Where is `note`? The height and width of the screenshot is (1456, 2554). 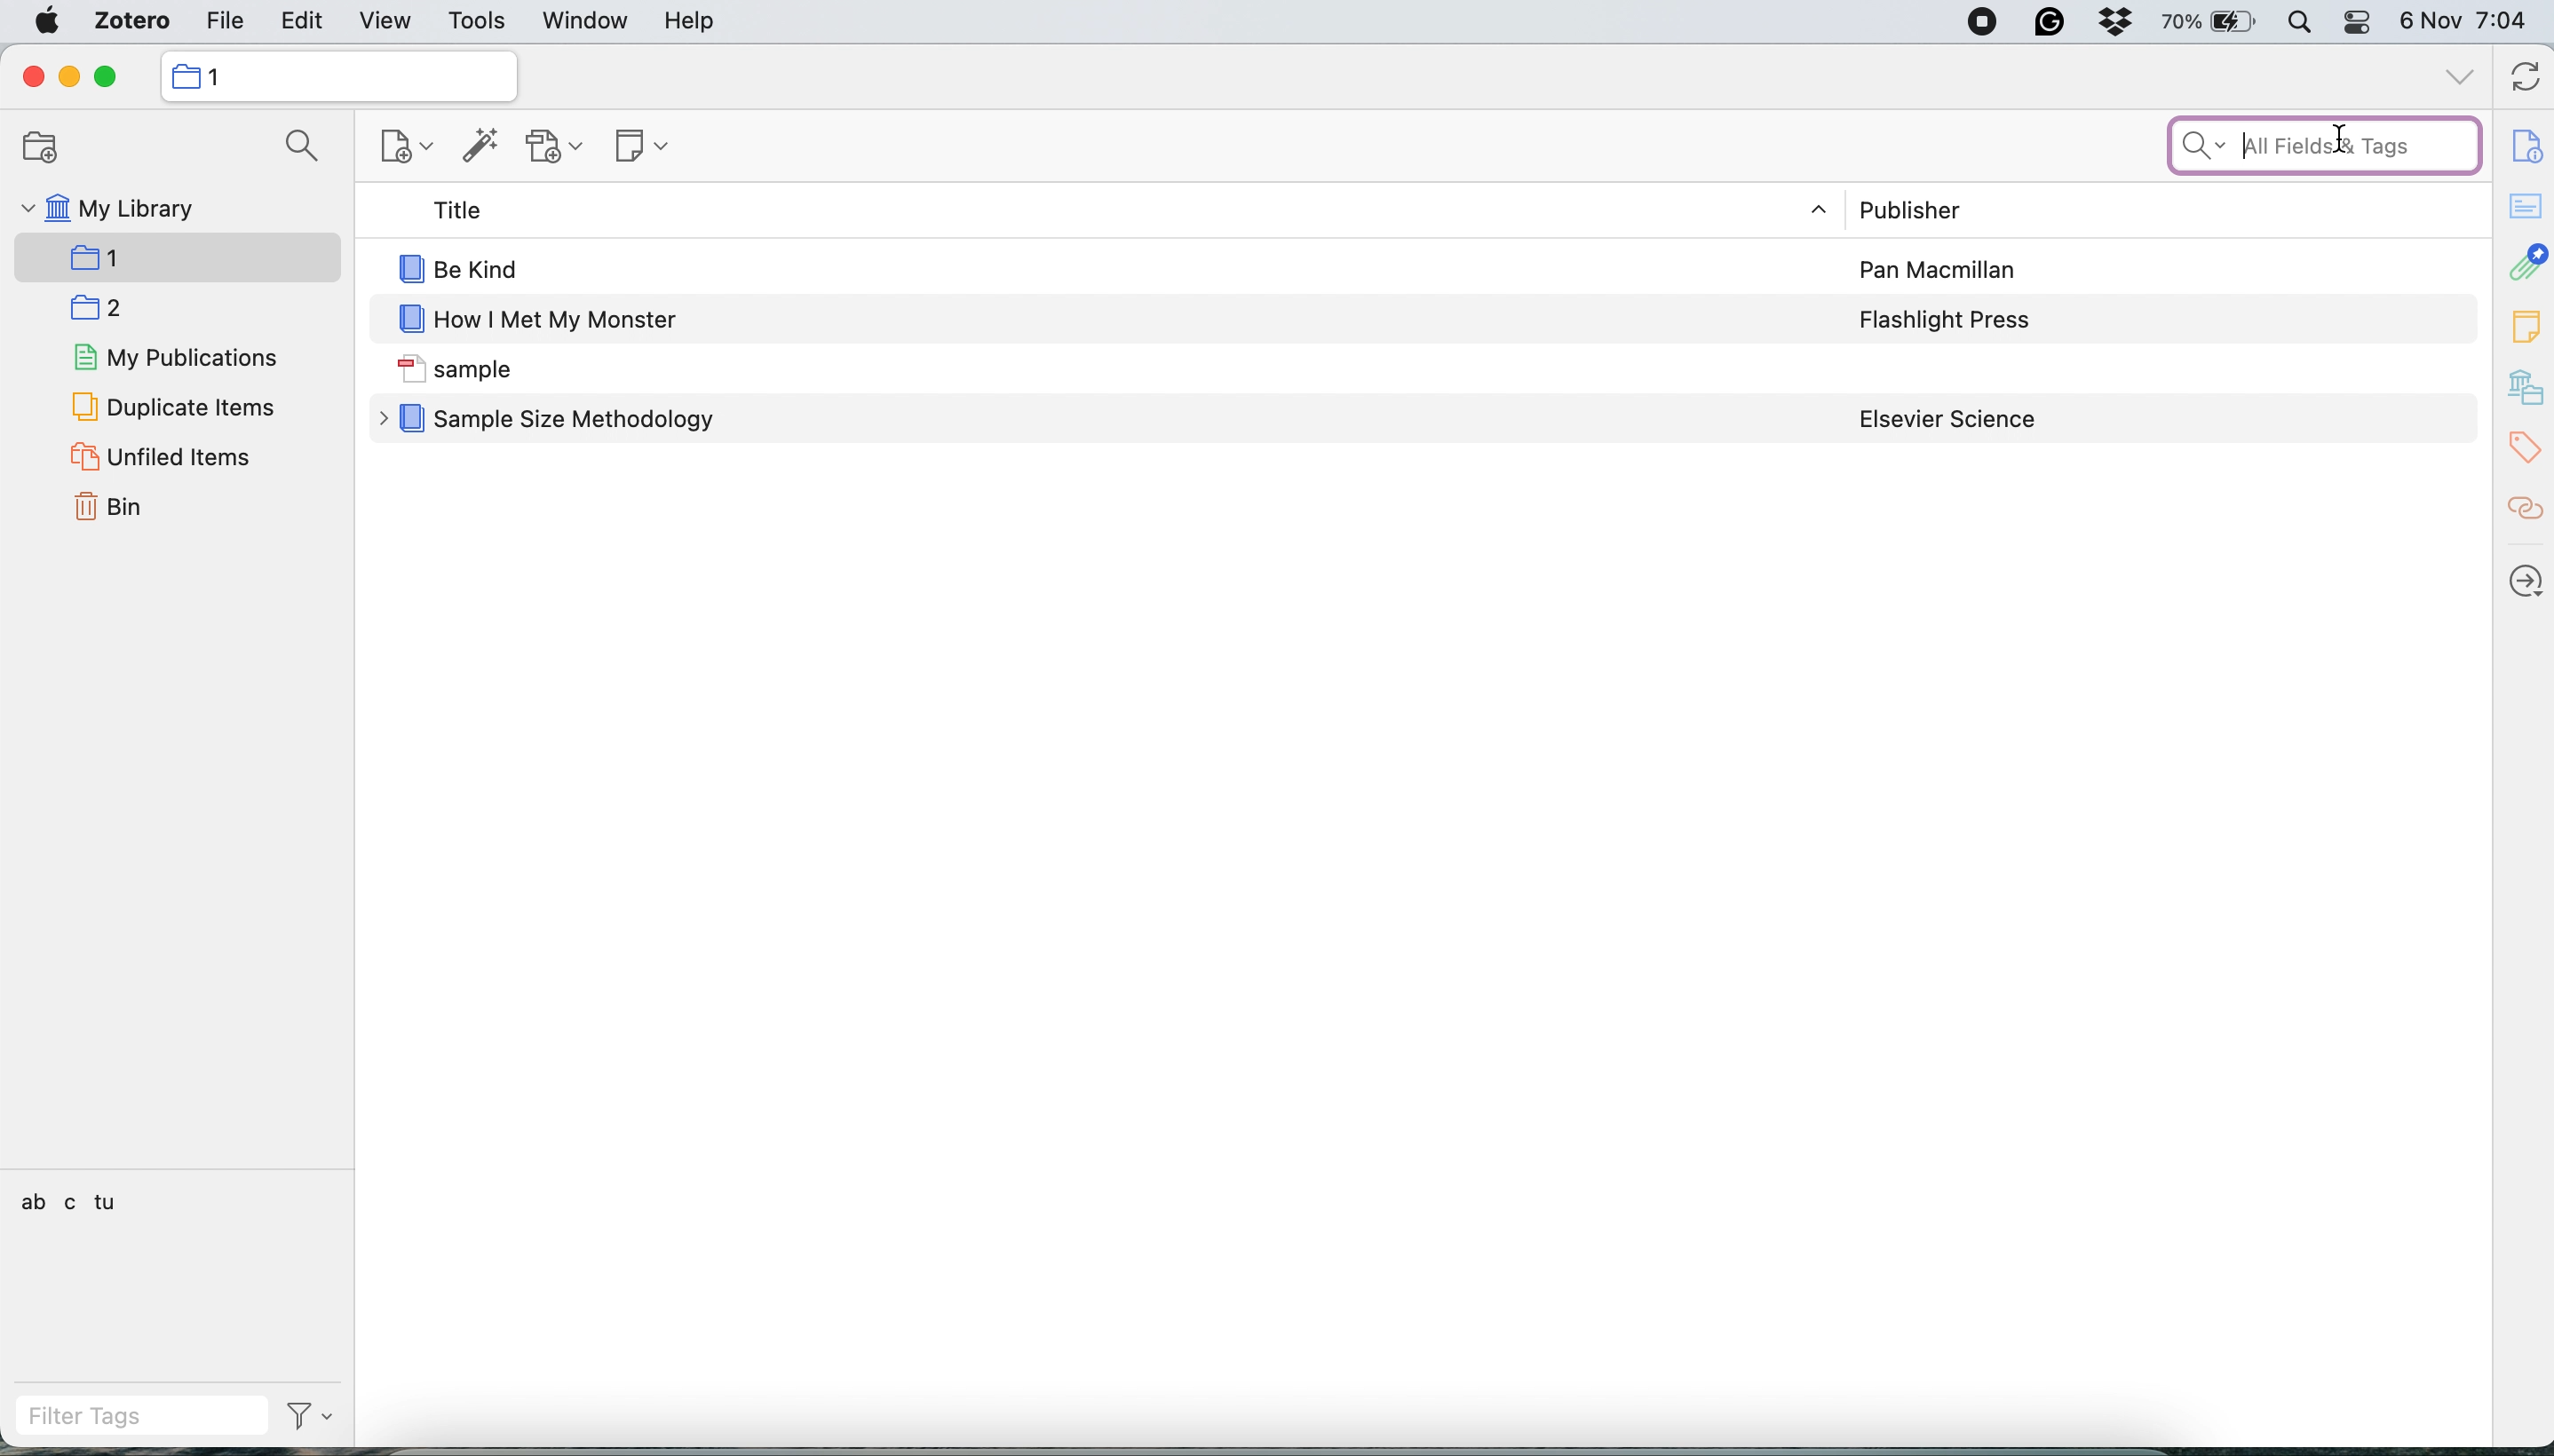 note is located at coordinates (641, 149).